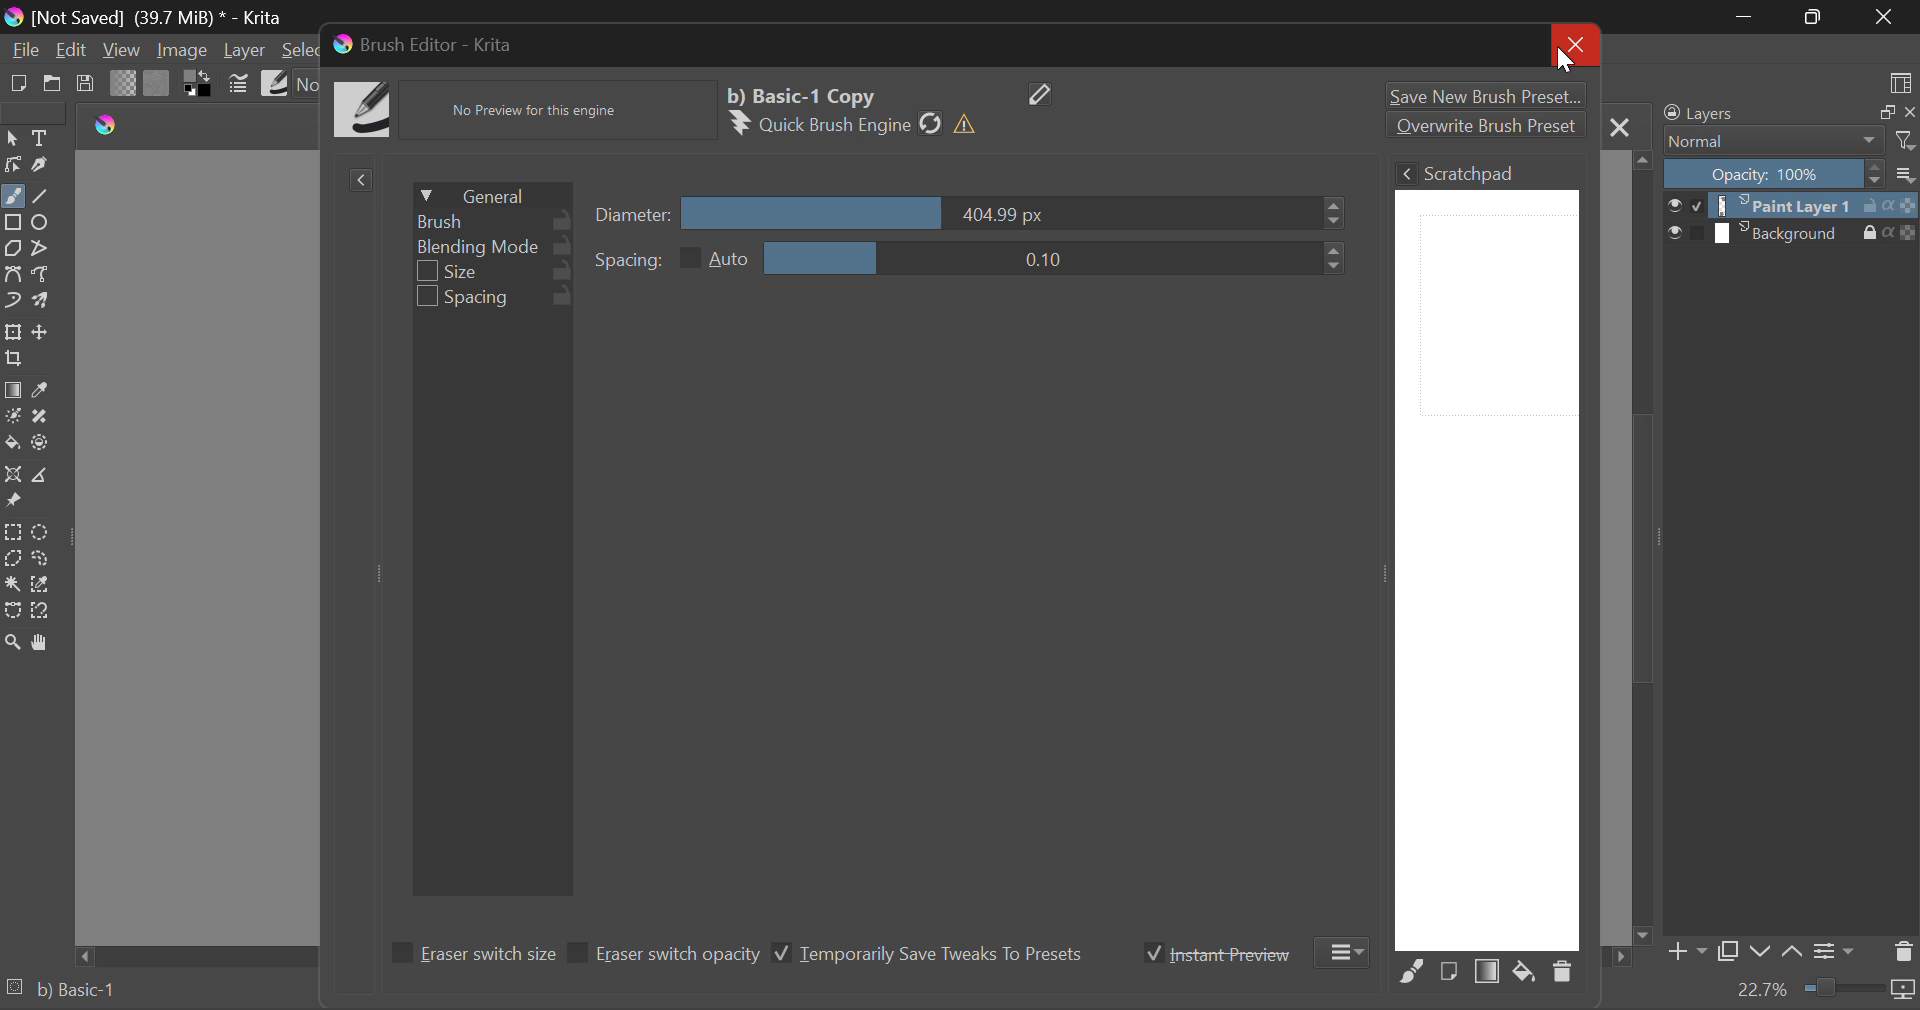  I want to click on Overwrite Brush Preset, so click(1484, 125).